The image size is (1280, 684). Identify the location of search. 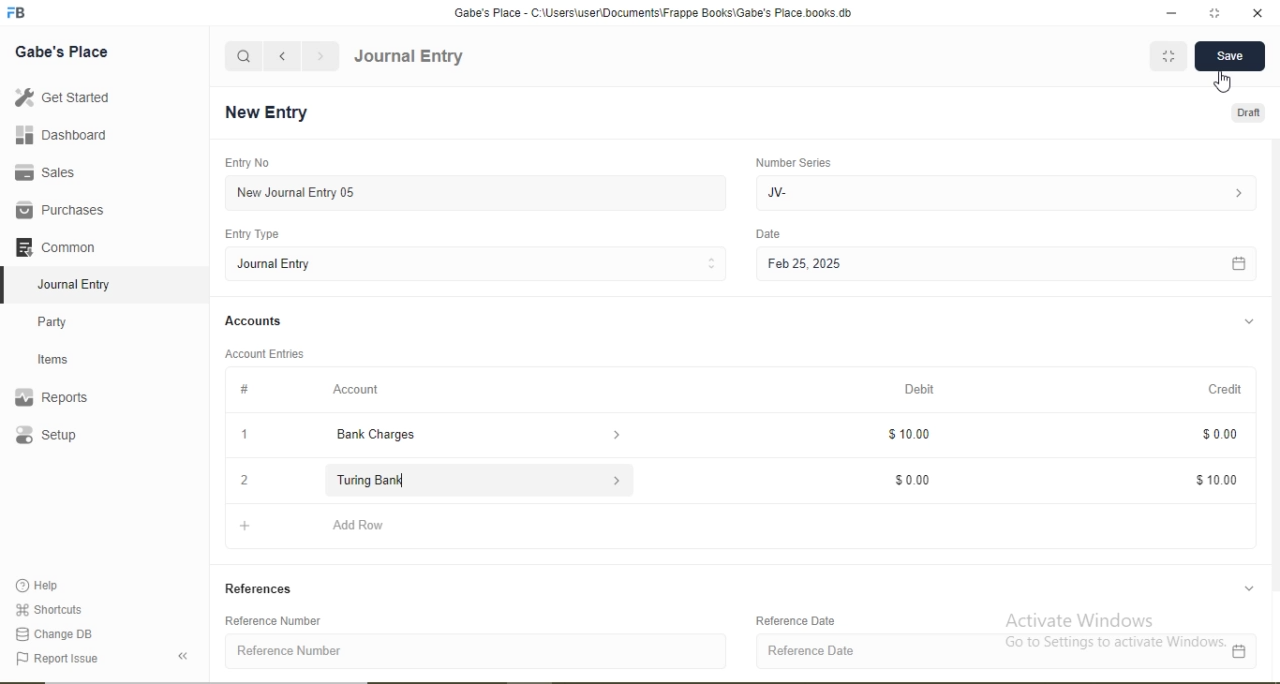
(244, 56).